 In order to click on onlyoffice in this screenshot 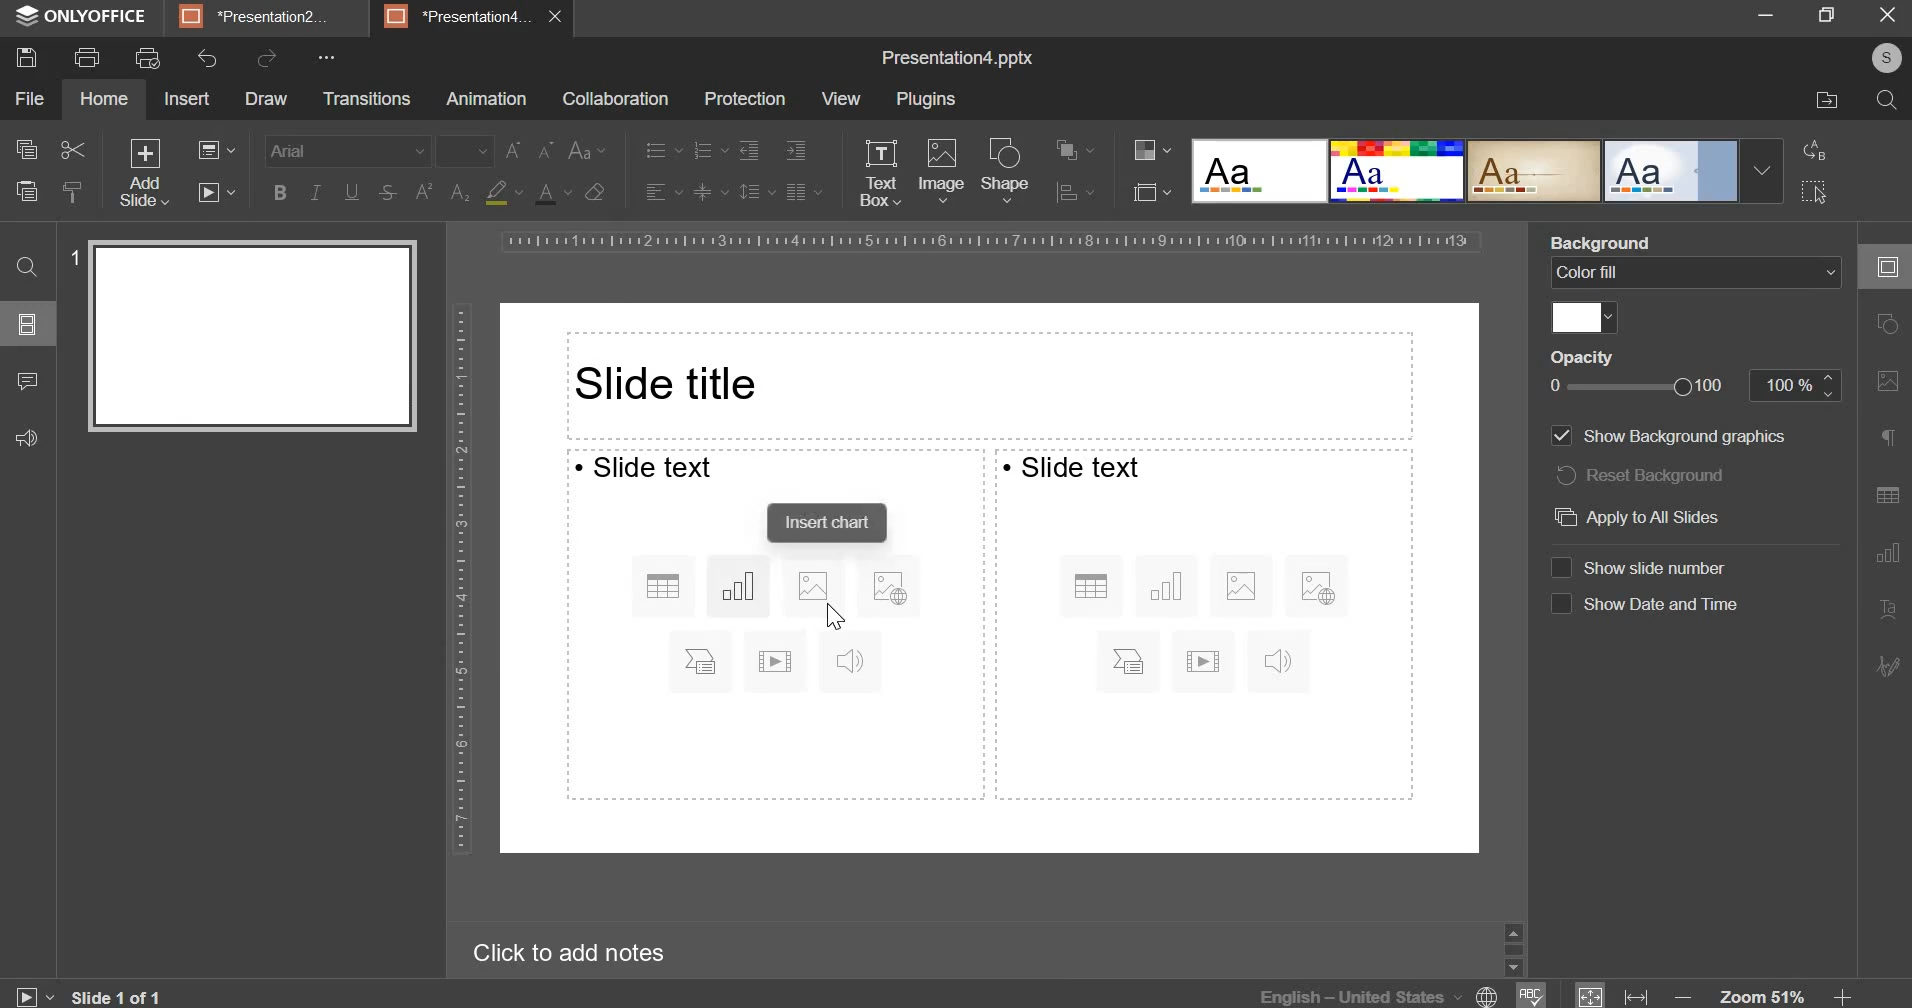, I will do `click(82, 17)`.